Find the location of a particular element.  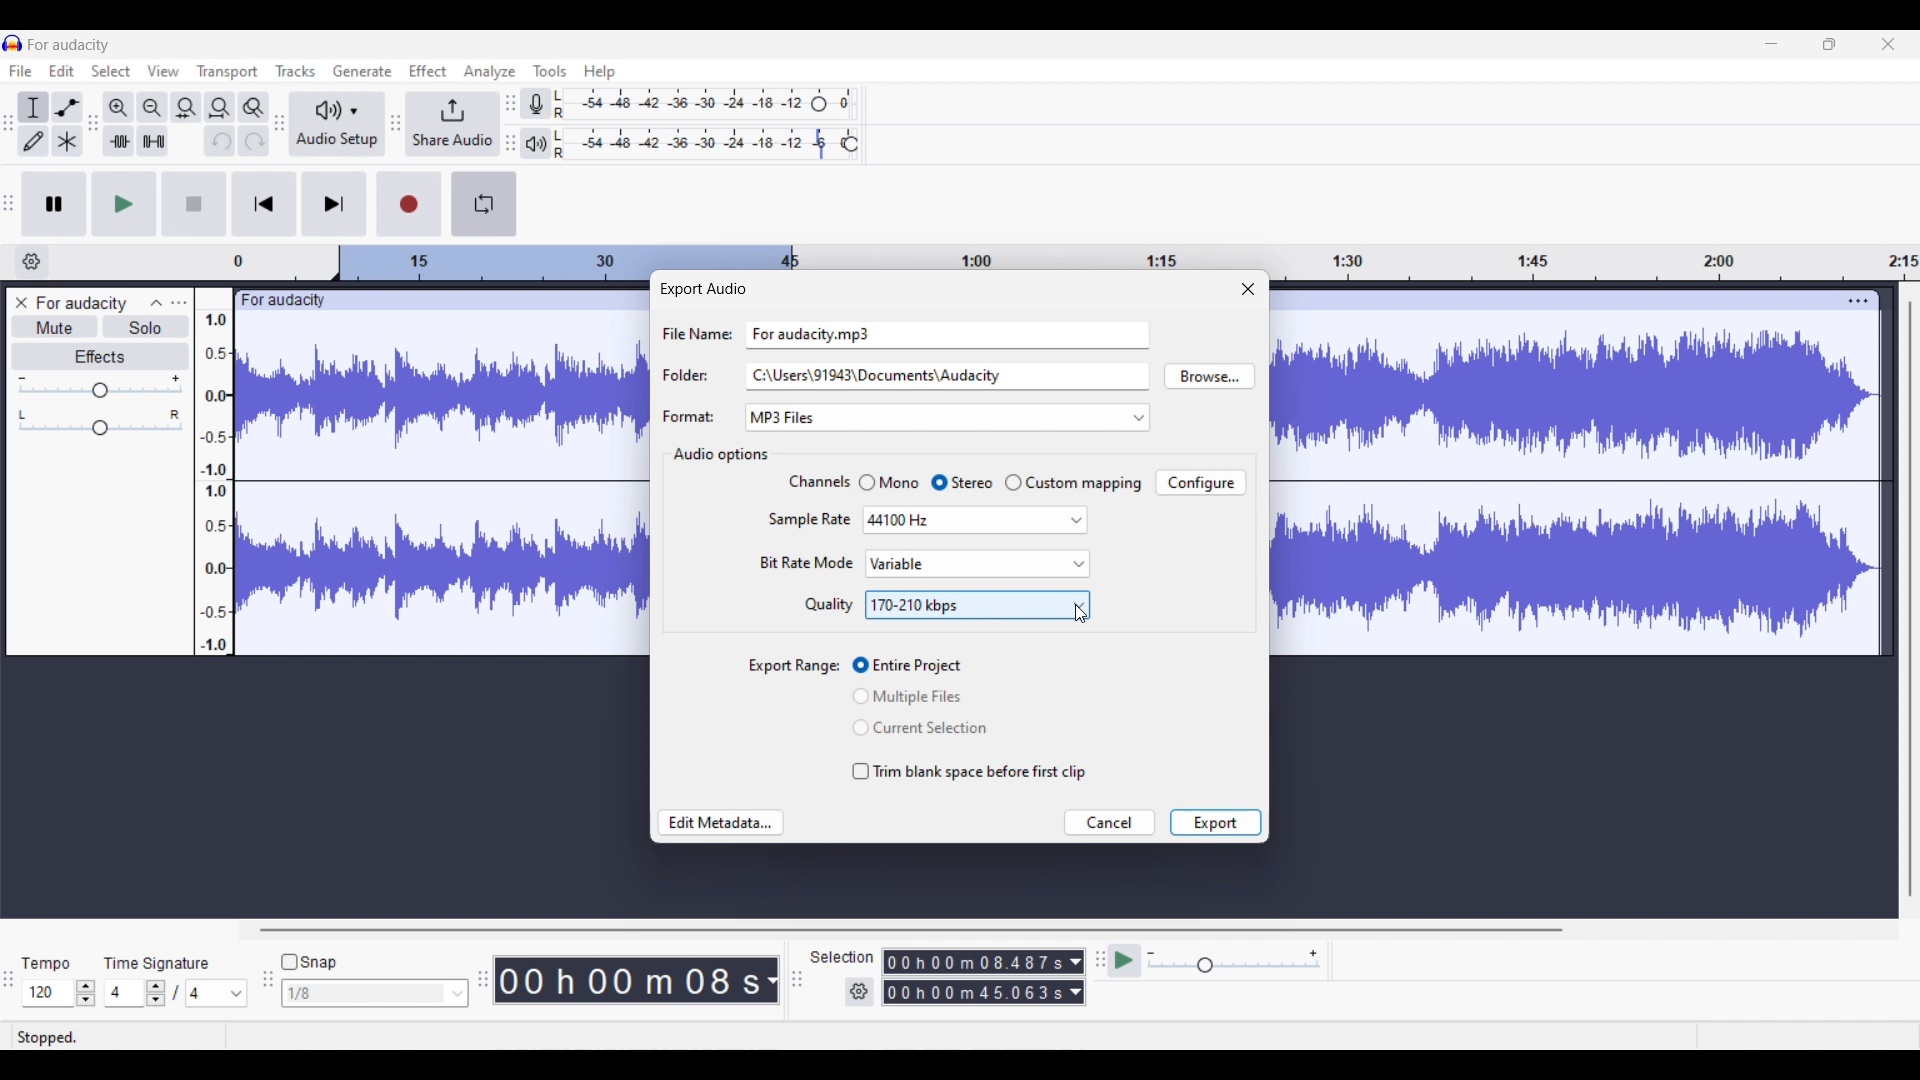

Analyze menu is located at coordinates (490, 72).